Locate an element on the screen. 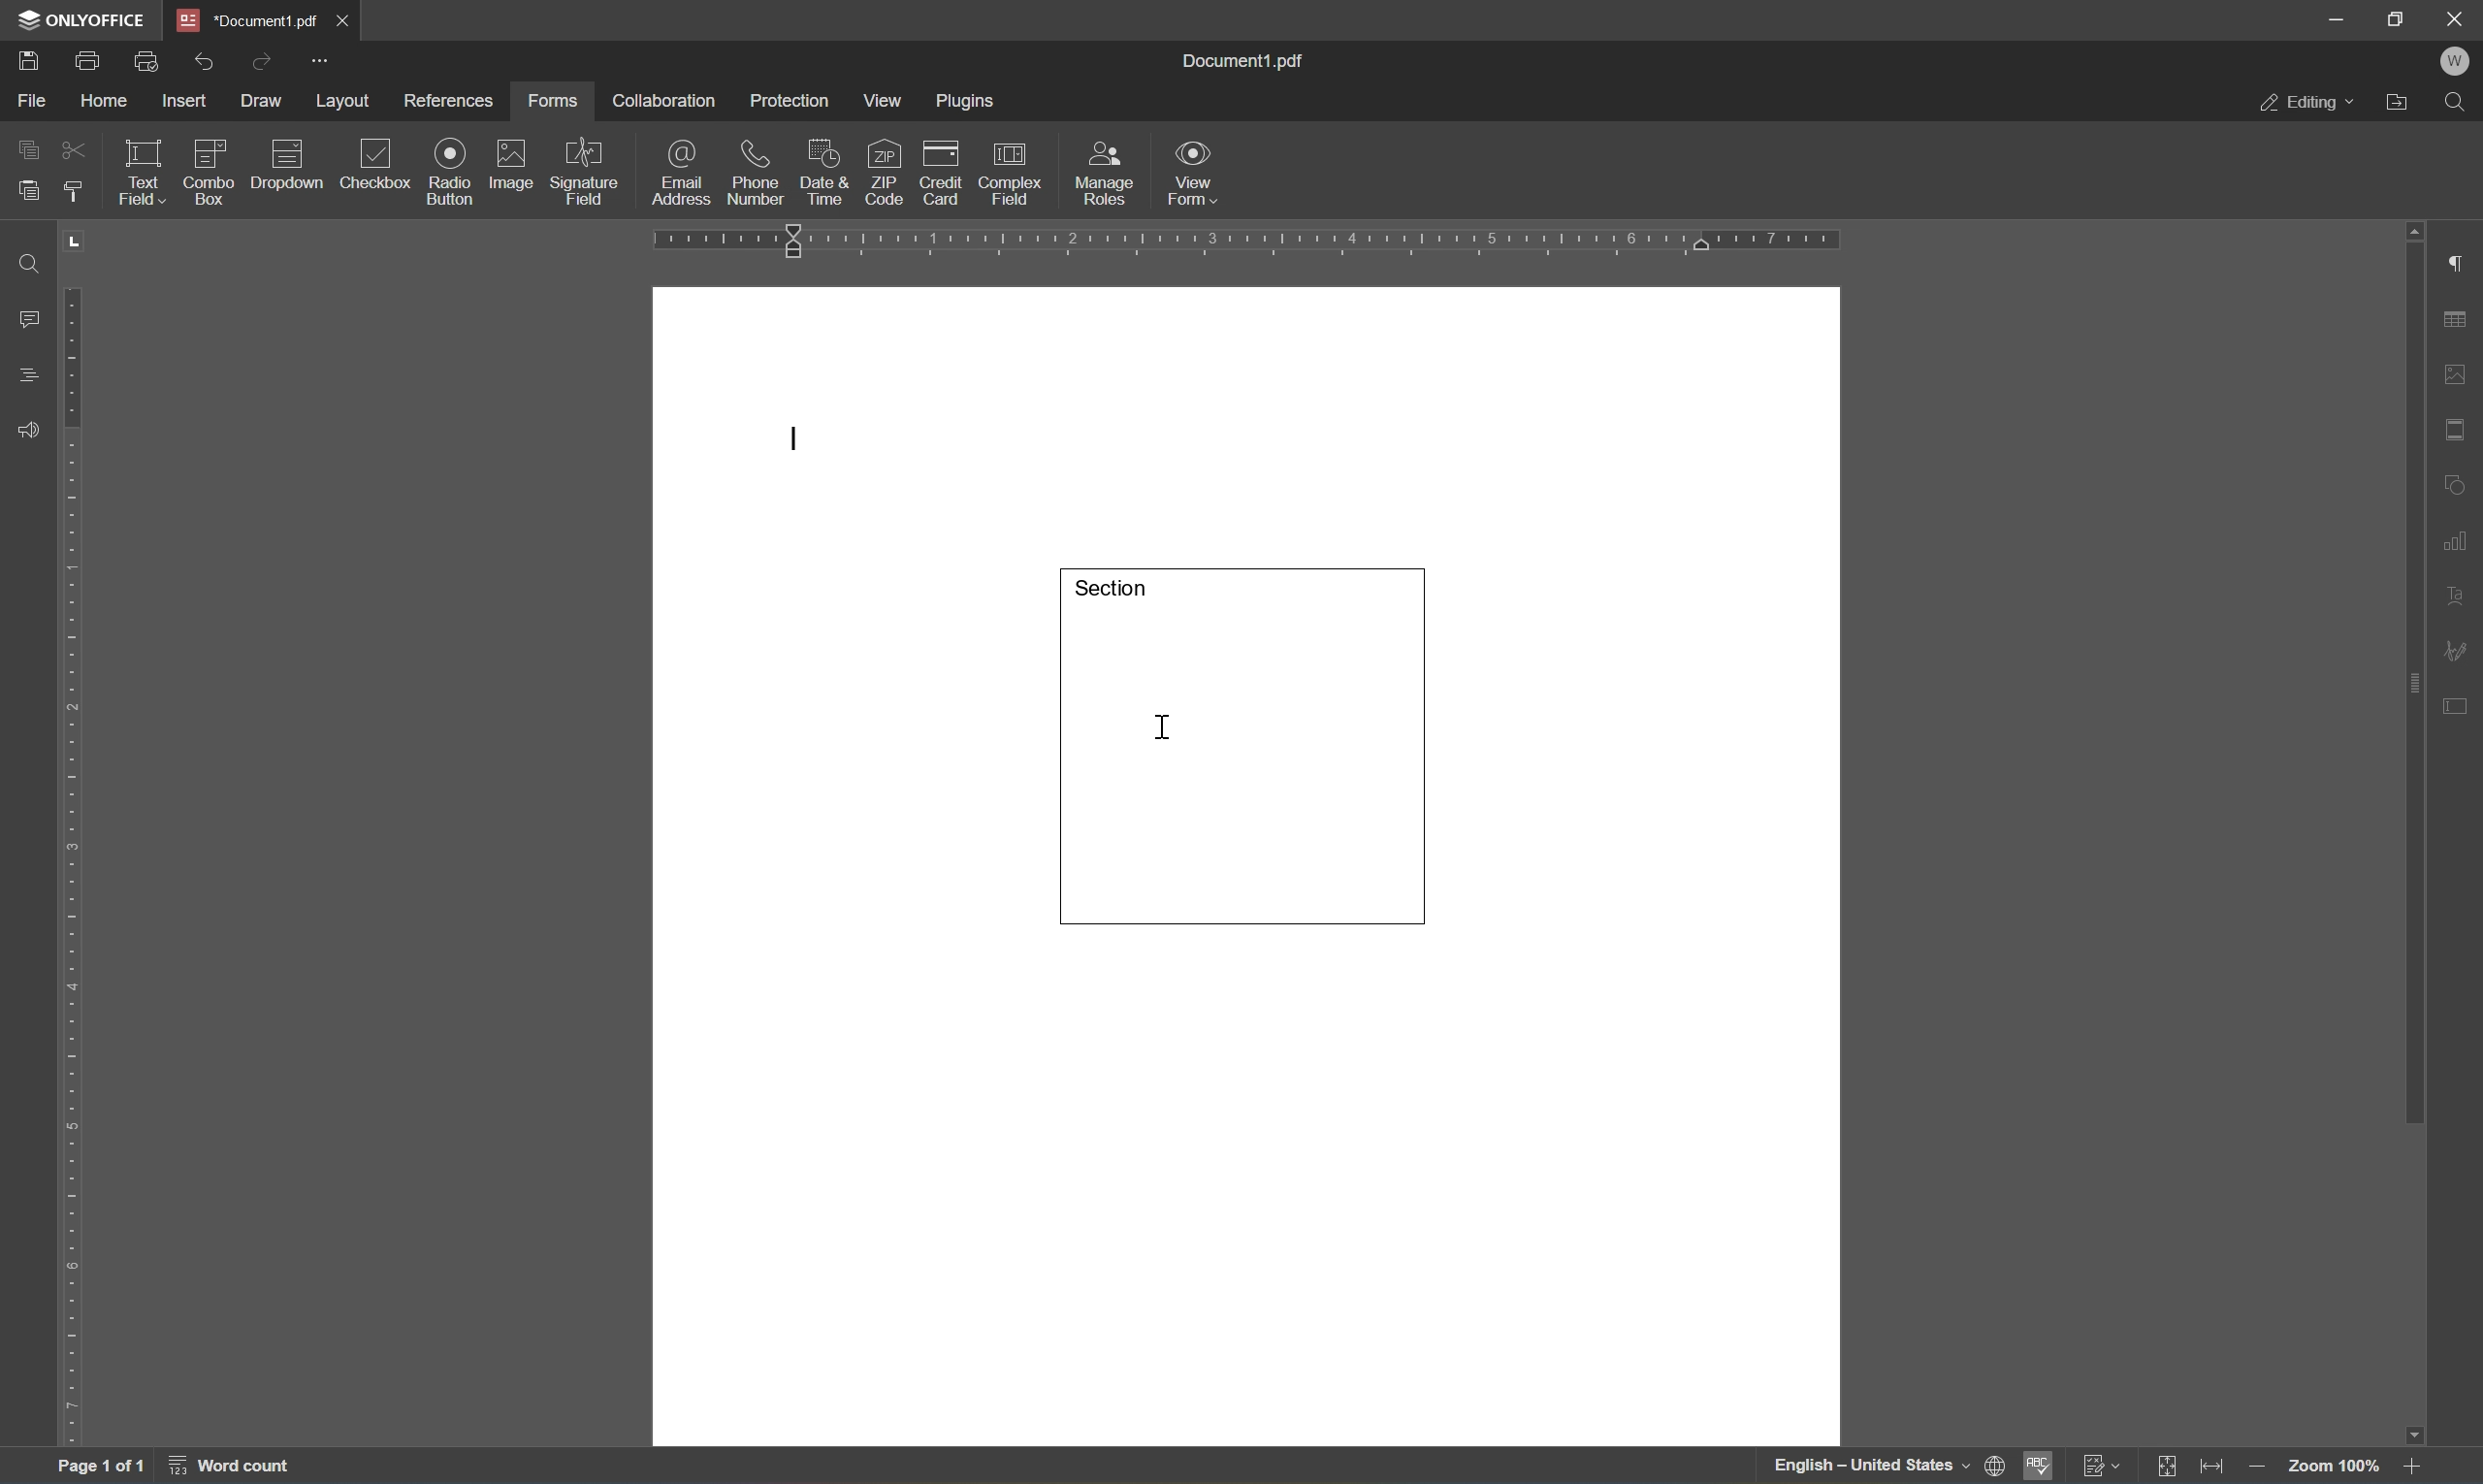 Image resolution: width=2483 pixels, height=1484 pixels. fit to width is located at coordinates (2219, 1466).